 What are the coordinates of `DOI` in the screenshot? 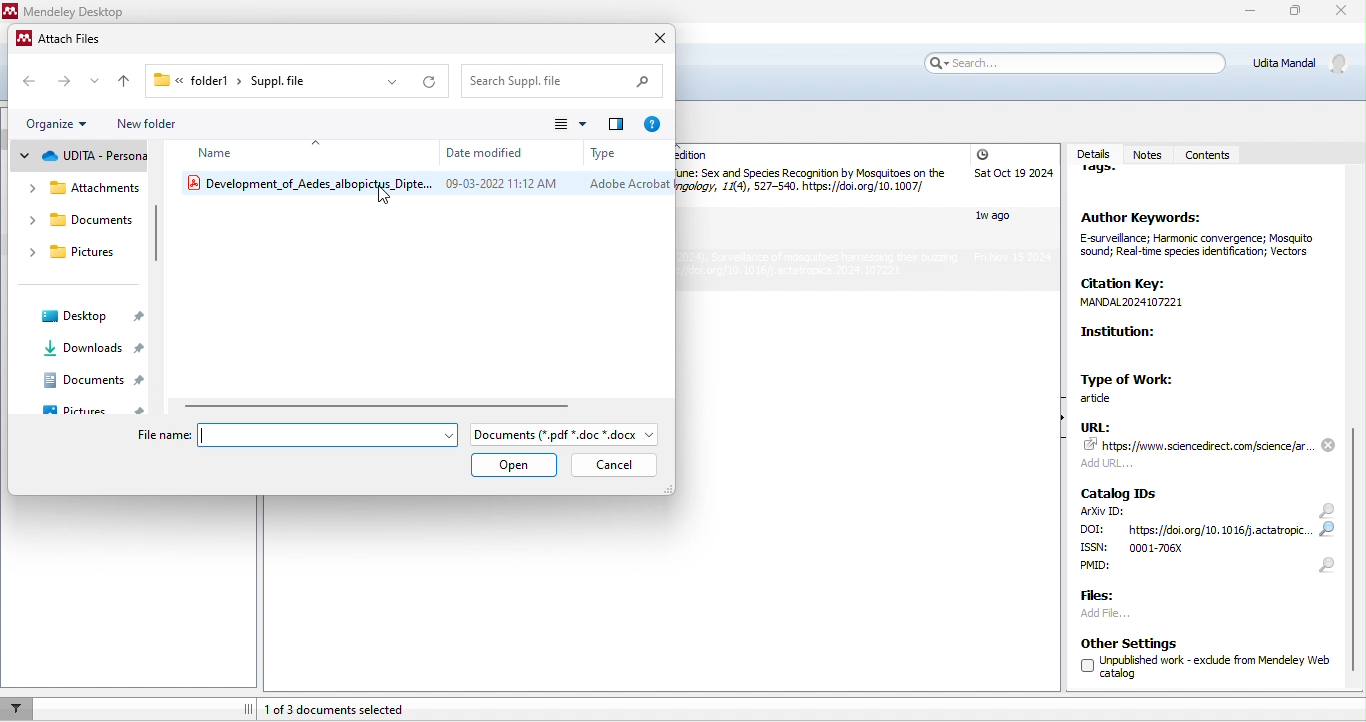 It's located at (1198, 530).